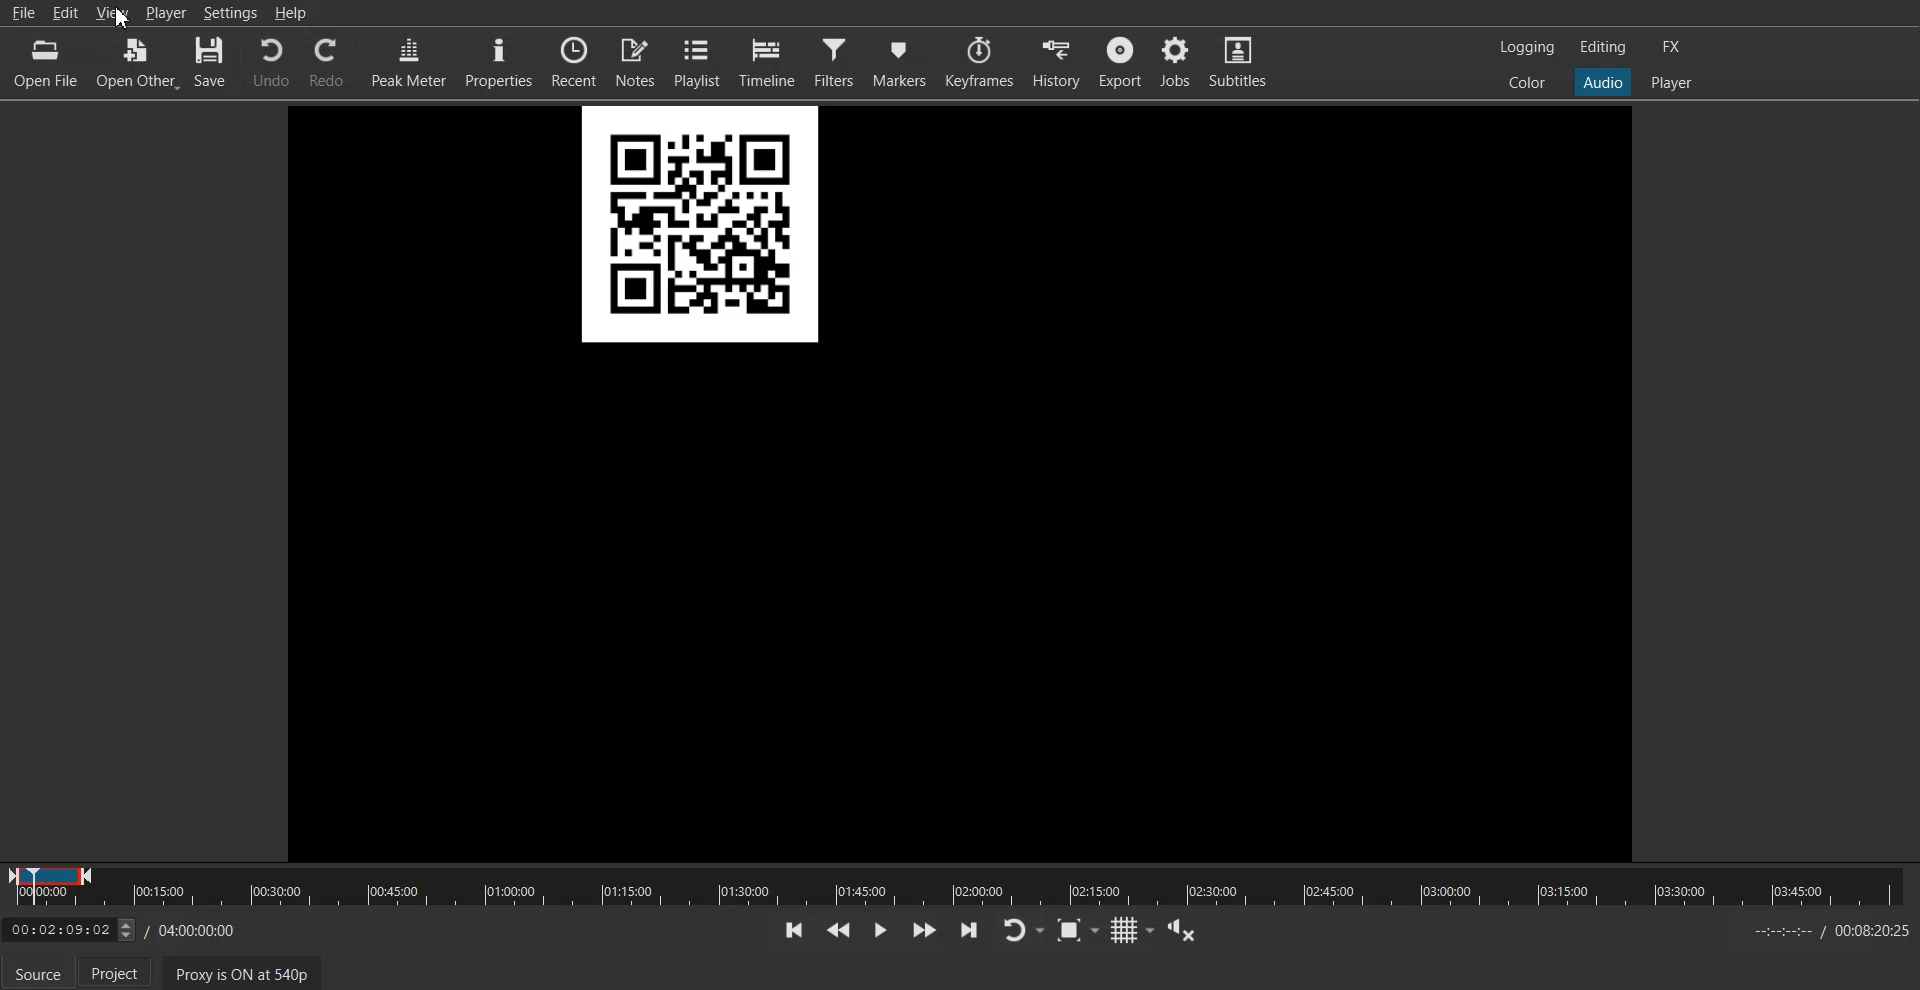  I want to click on Toggle Zoom, so click(1078, 931).